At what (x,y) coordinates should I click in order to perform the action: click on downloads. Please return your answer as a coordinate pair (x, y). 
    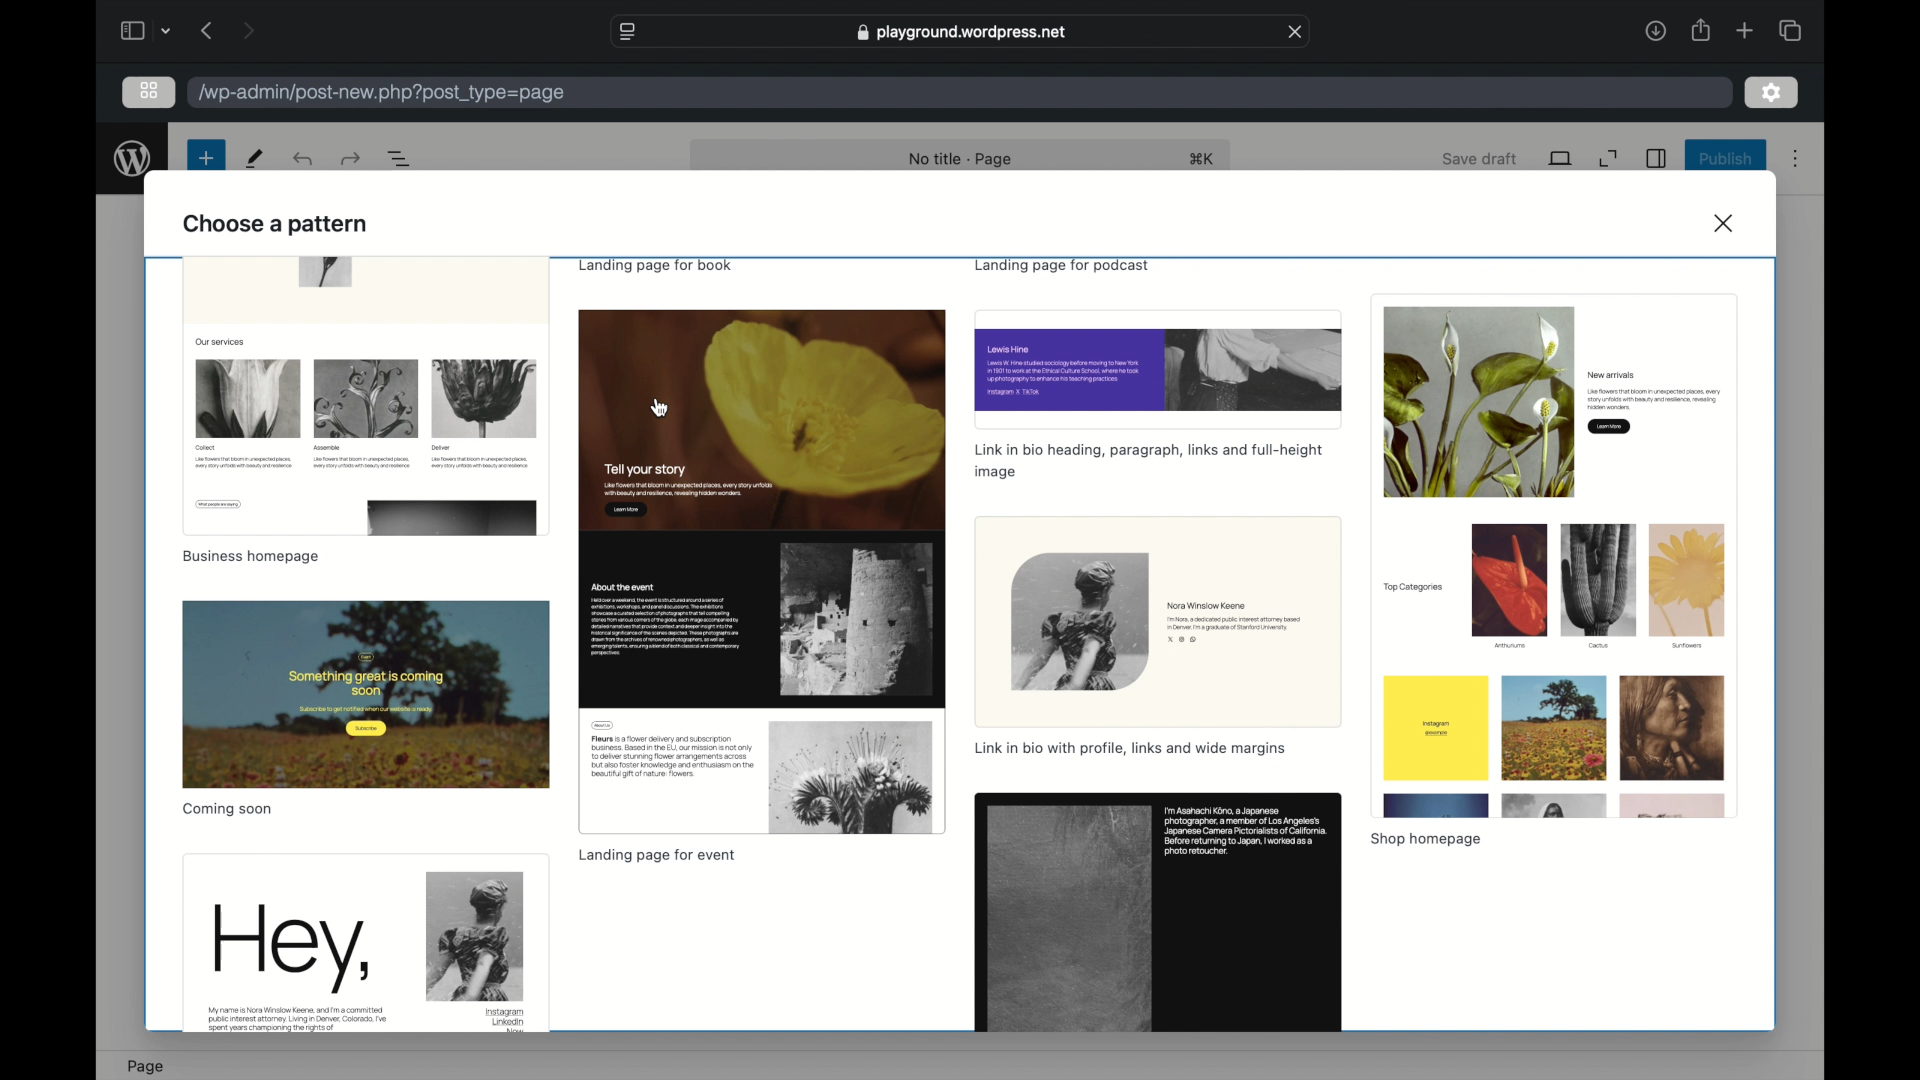
    Looking at the image, I should click on (1655, 30).